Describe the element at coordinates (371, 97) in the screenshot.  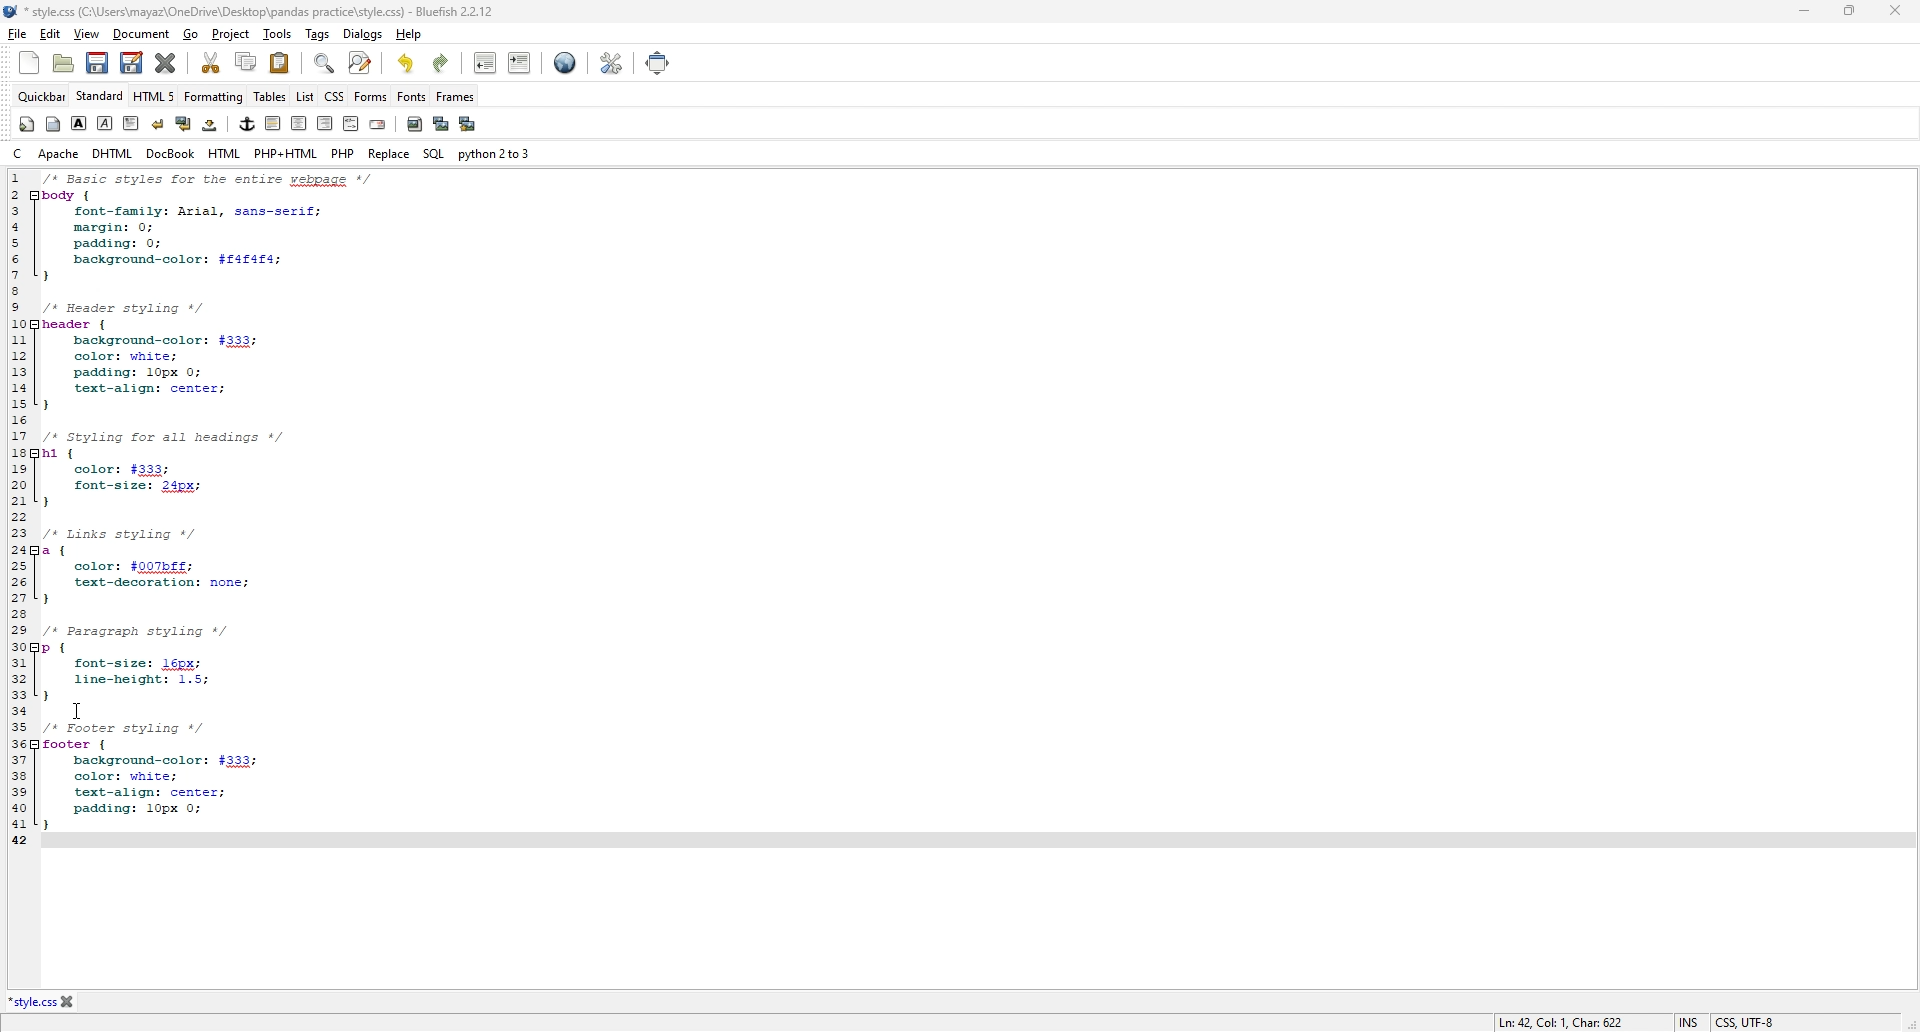
I see `forms` at that location.